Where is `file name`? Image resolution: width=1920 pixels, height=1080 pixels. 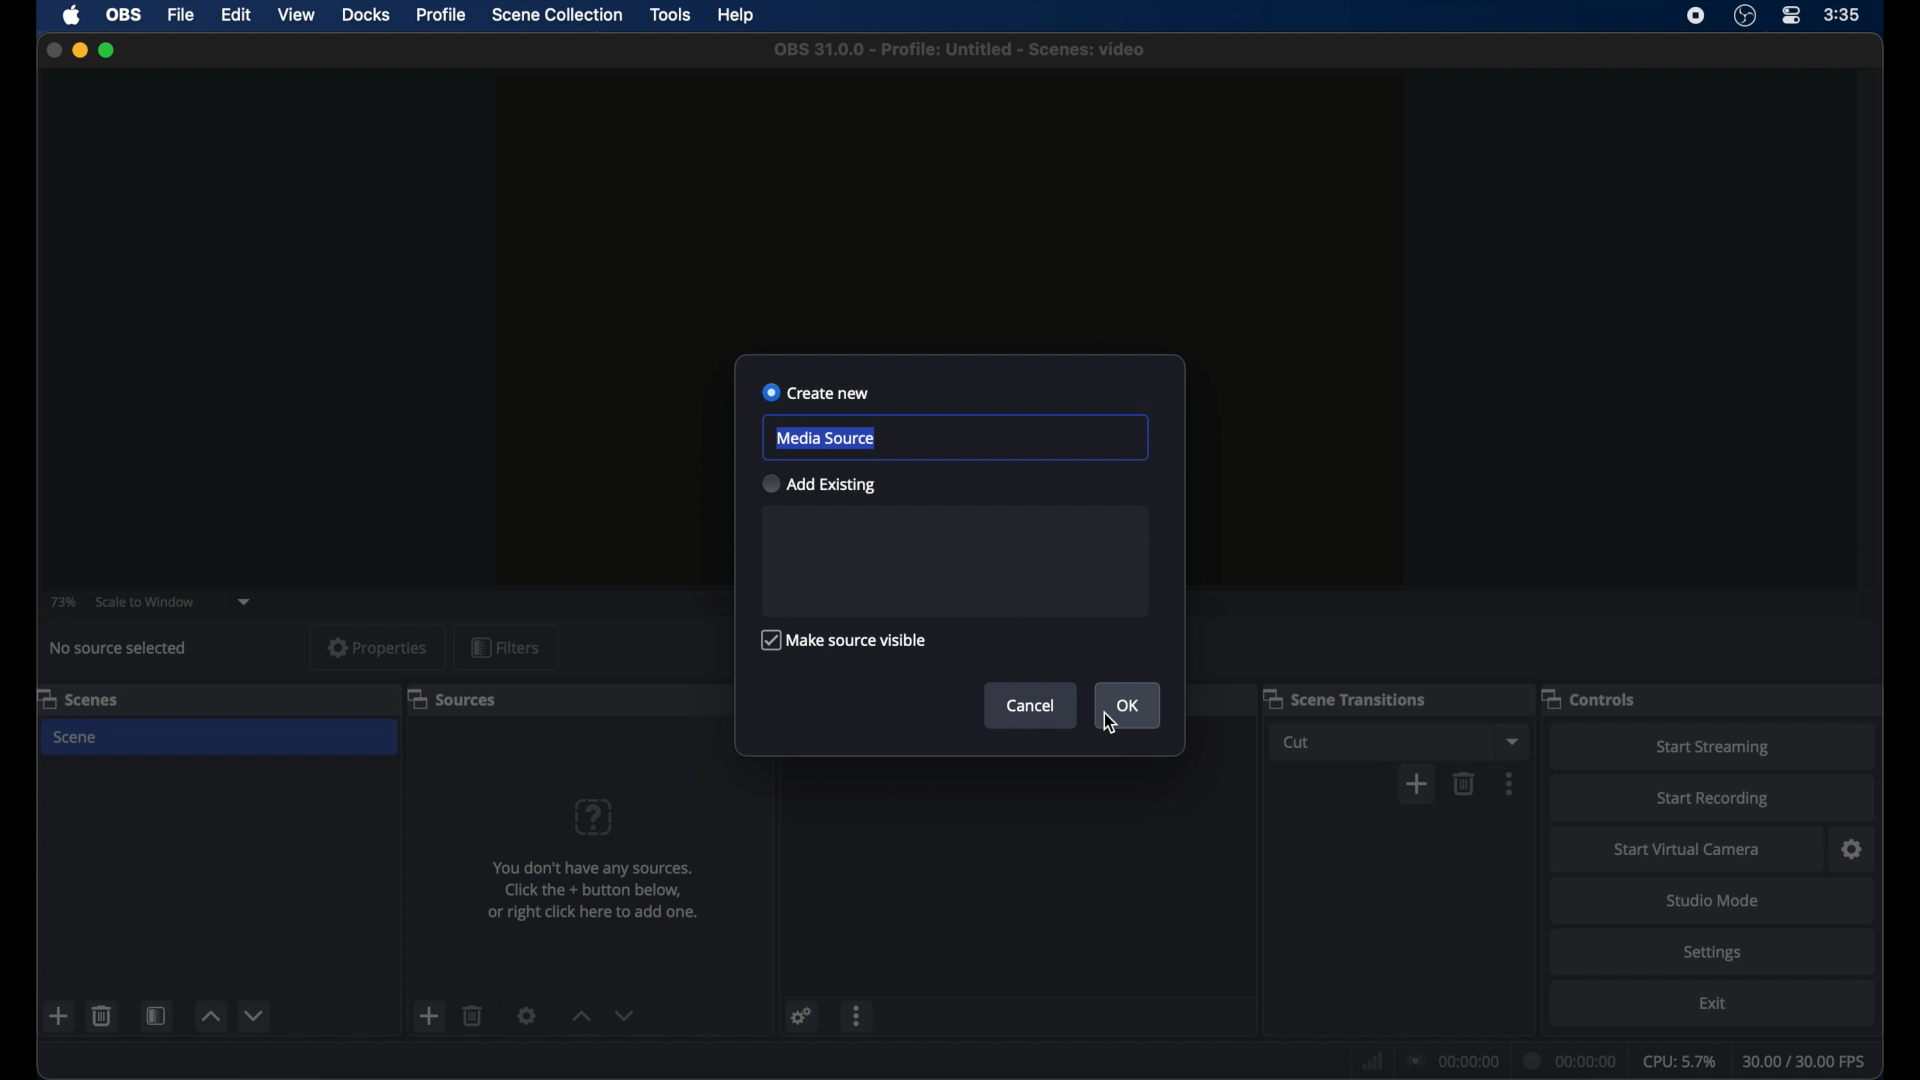
file name is located at coordinates (960, 50).